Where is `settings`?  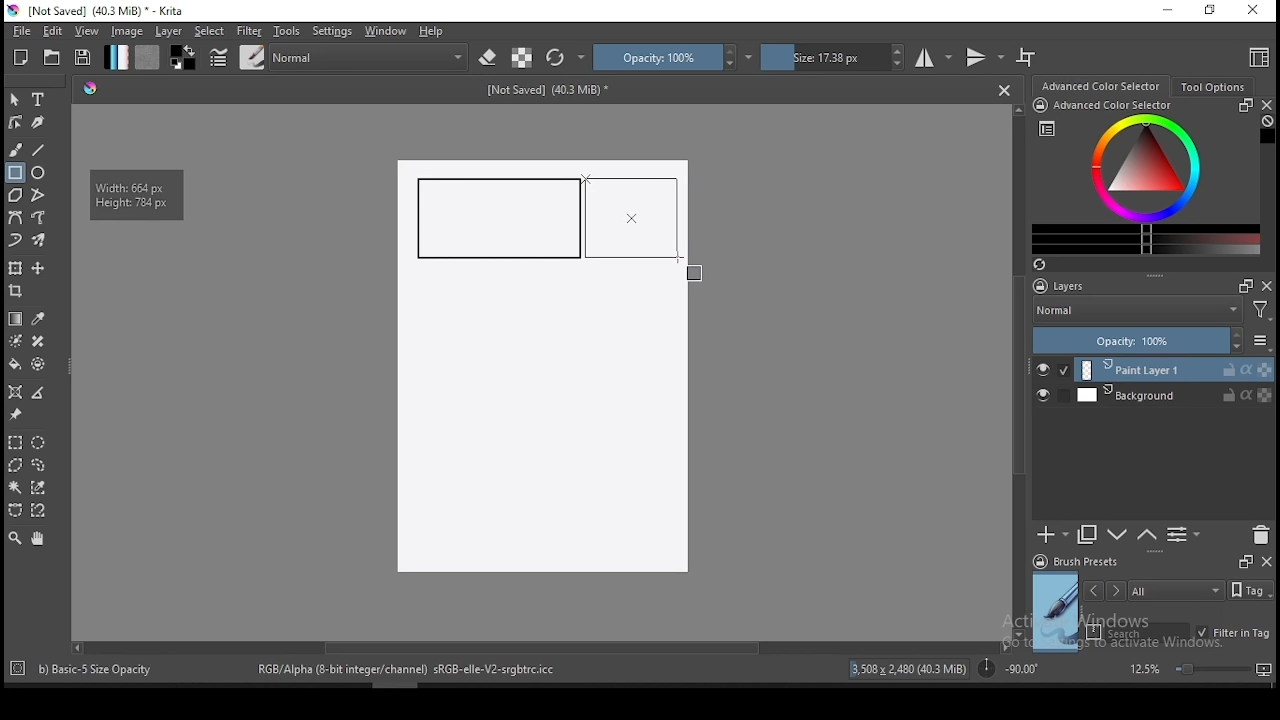
settings is located at coordinates (332, 31).